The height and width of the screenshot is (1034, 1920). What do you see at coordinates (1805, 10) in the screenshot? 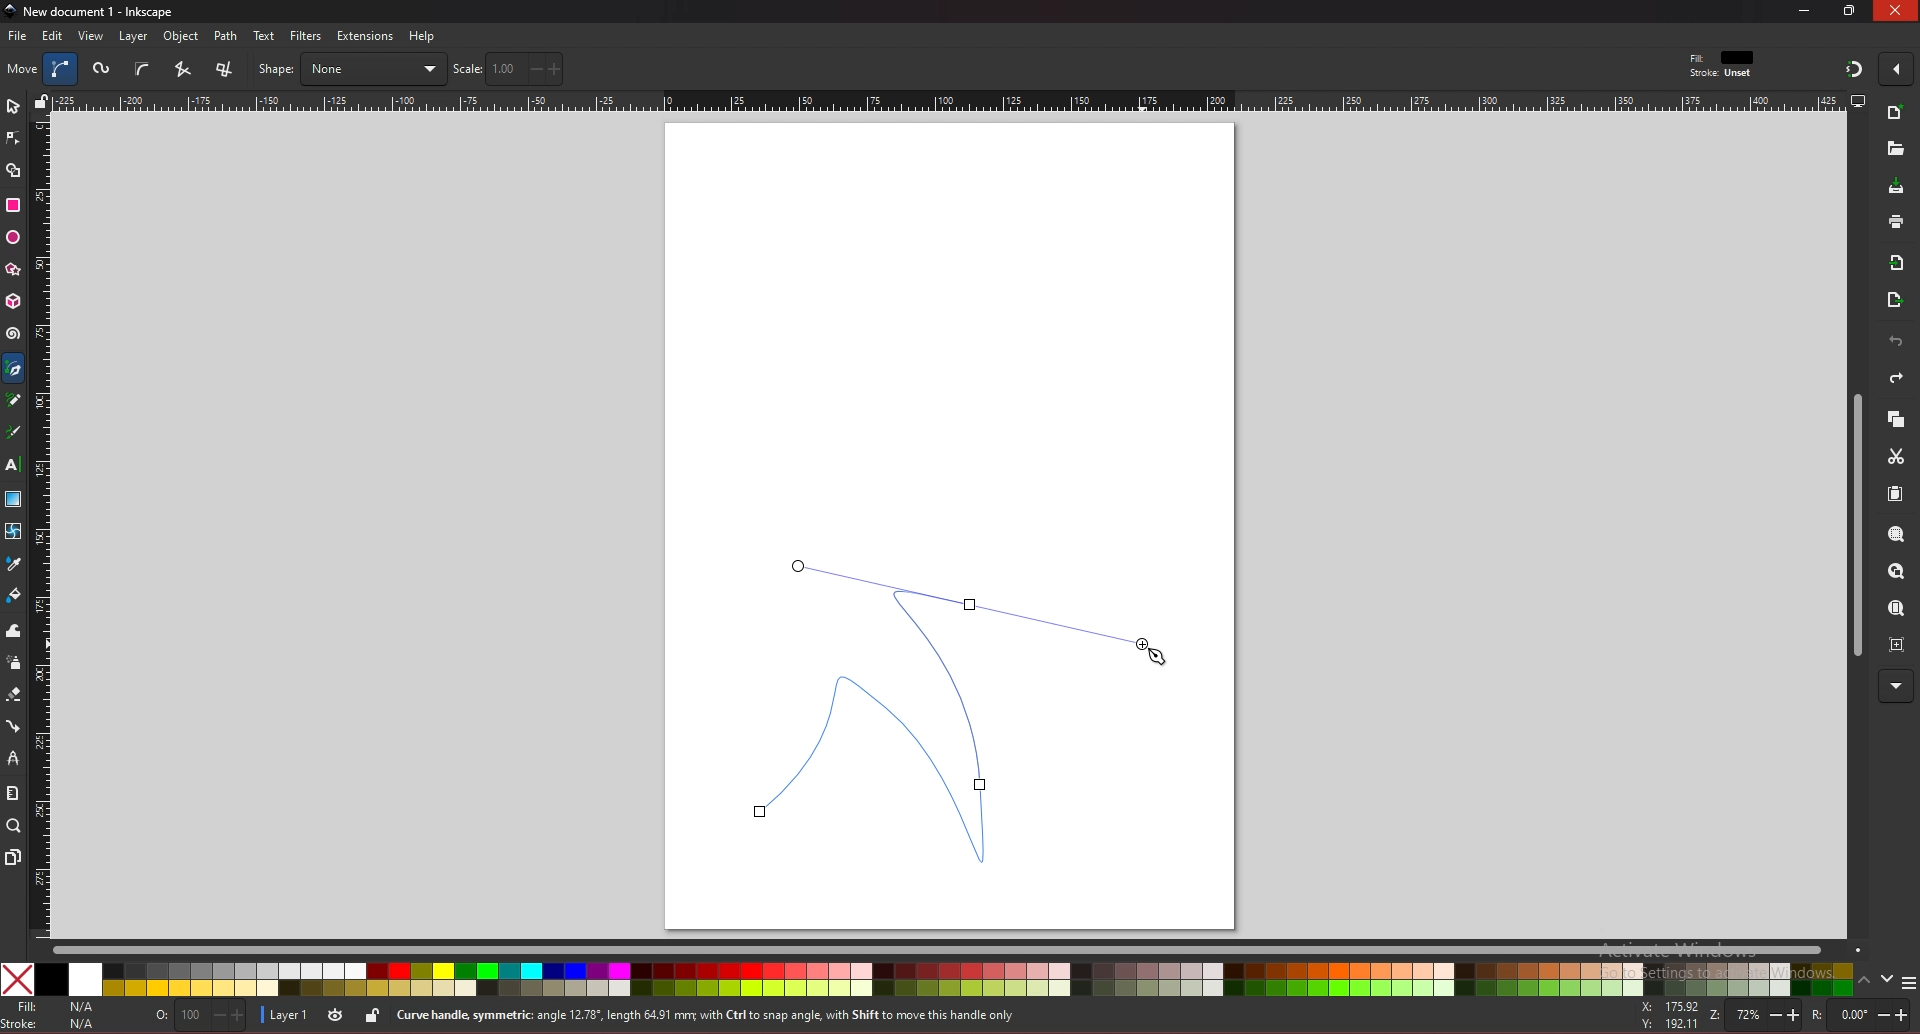
I see `minimize` at bounding box center [1805, 10].